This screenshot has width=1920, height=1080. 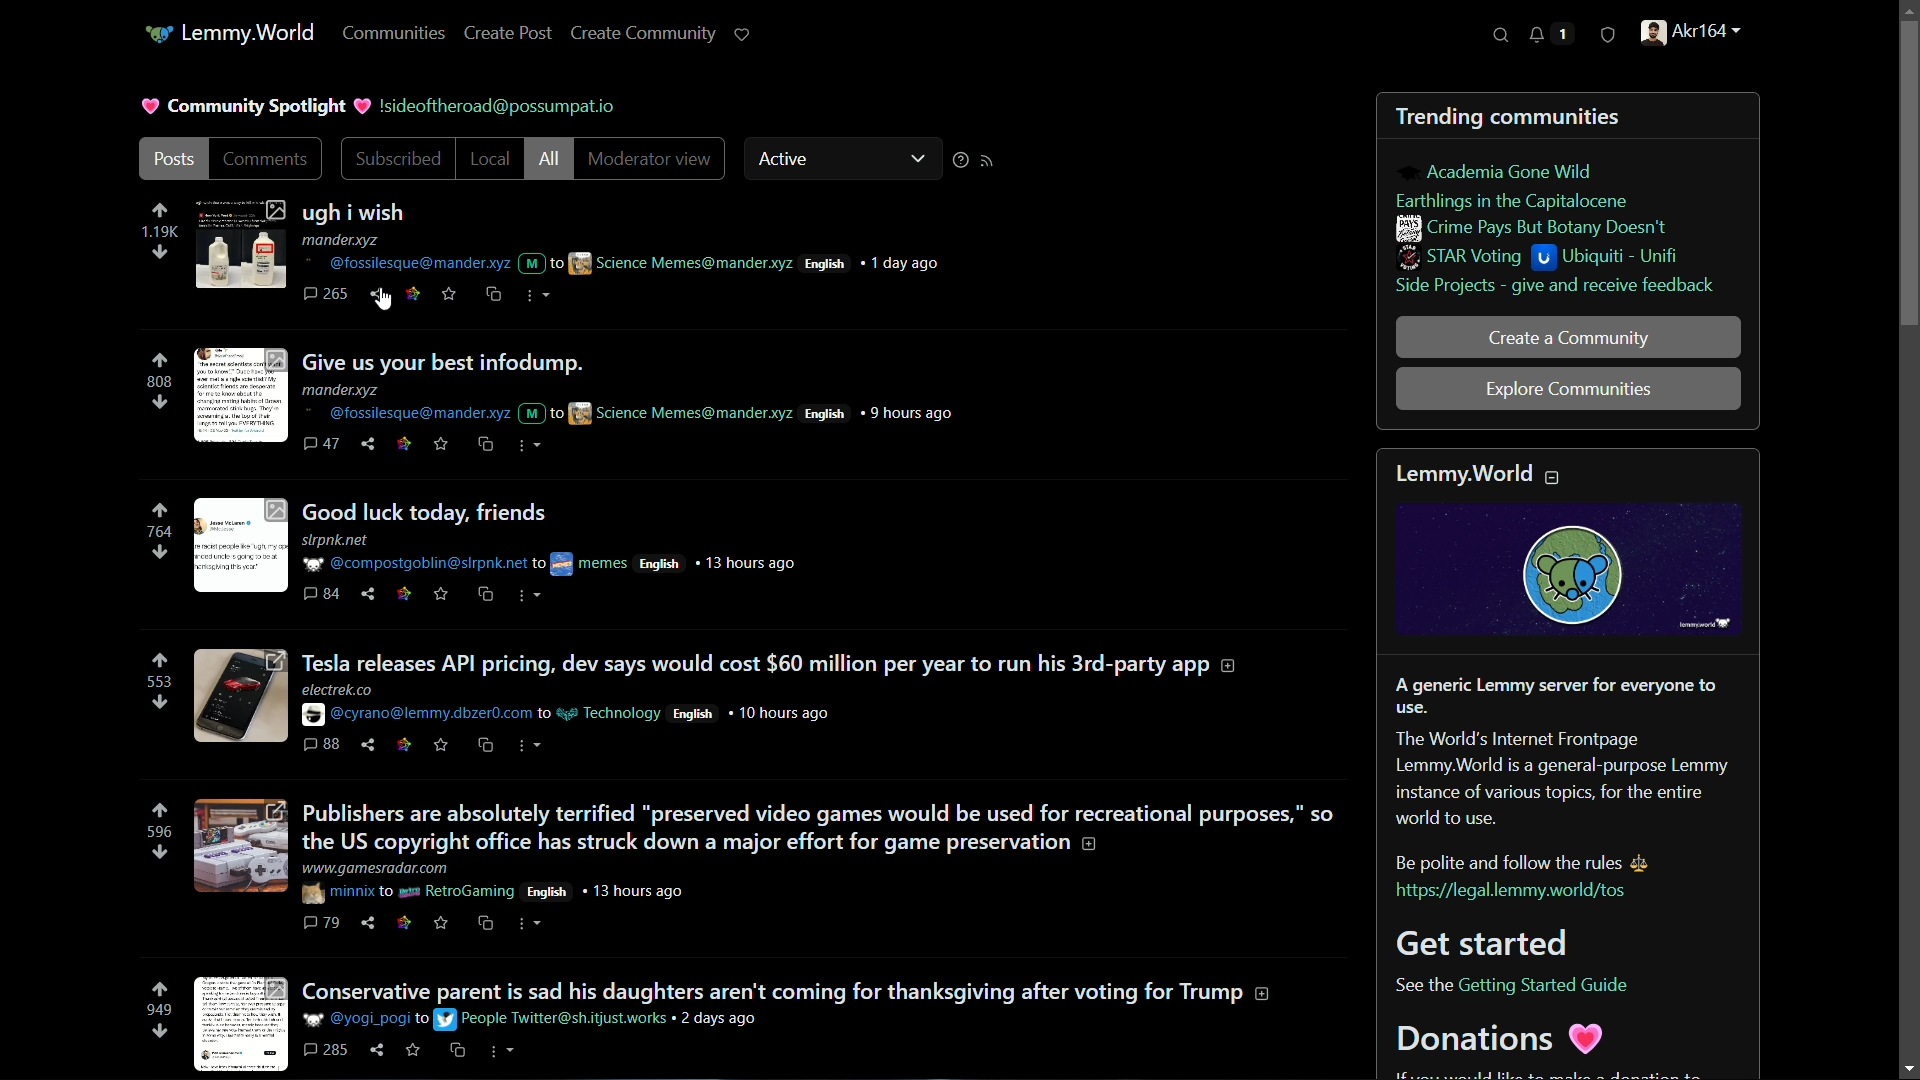 What do you see at coordinates (487, 746) in the screenshot?
I see `cross psot` at bounding box center [487, 746].